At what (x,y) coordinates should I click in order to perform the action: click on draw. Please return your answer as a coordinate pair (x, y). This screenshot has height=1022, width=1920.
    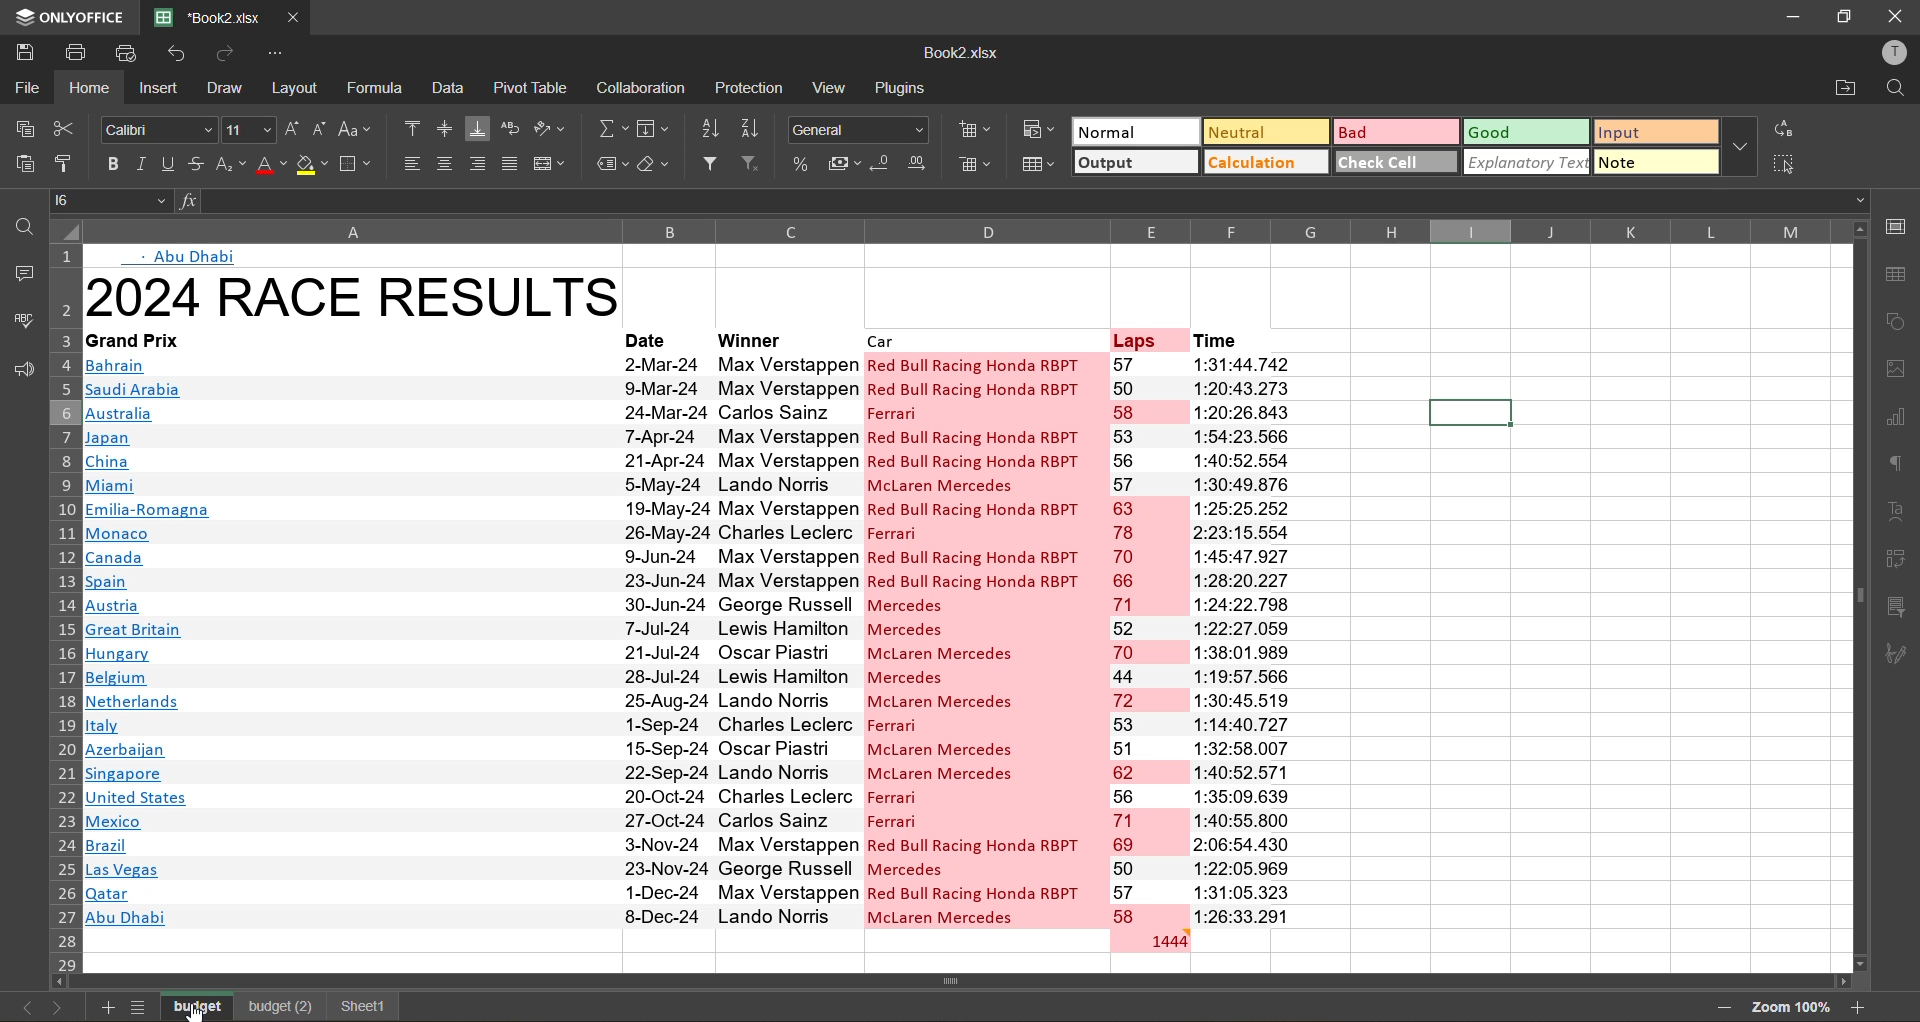
    Looking at the image, I should click on (228, 90).